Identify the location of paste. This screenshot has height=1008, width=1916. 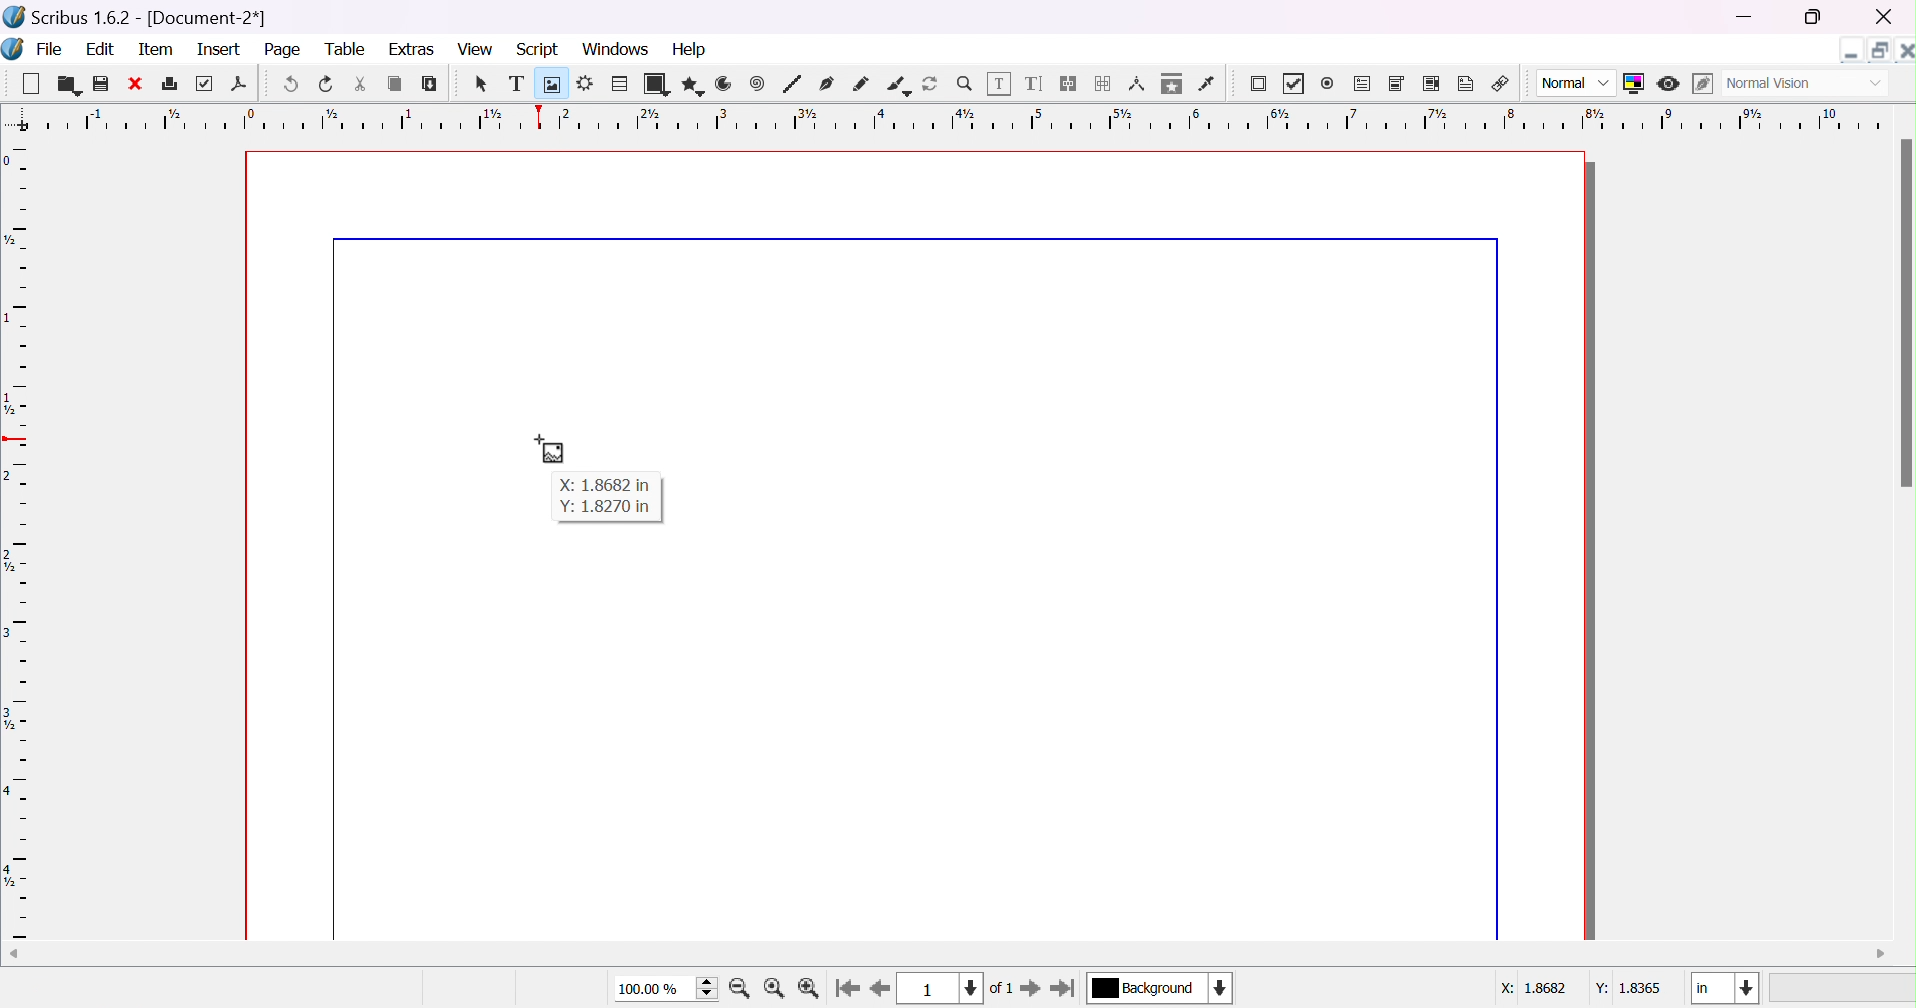
(430, 83).